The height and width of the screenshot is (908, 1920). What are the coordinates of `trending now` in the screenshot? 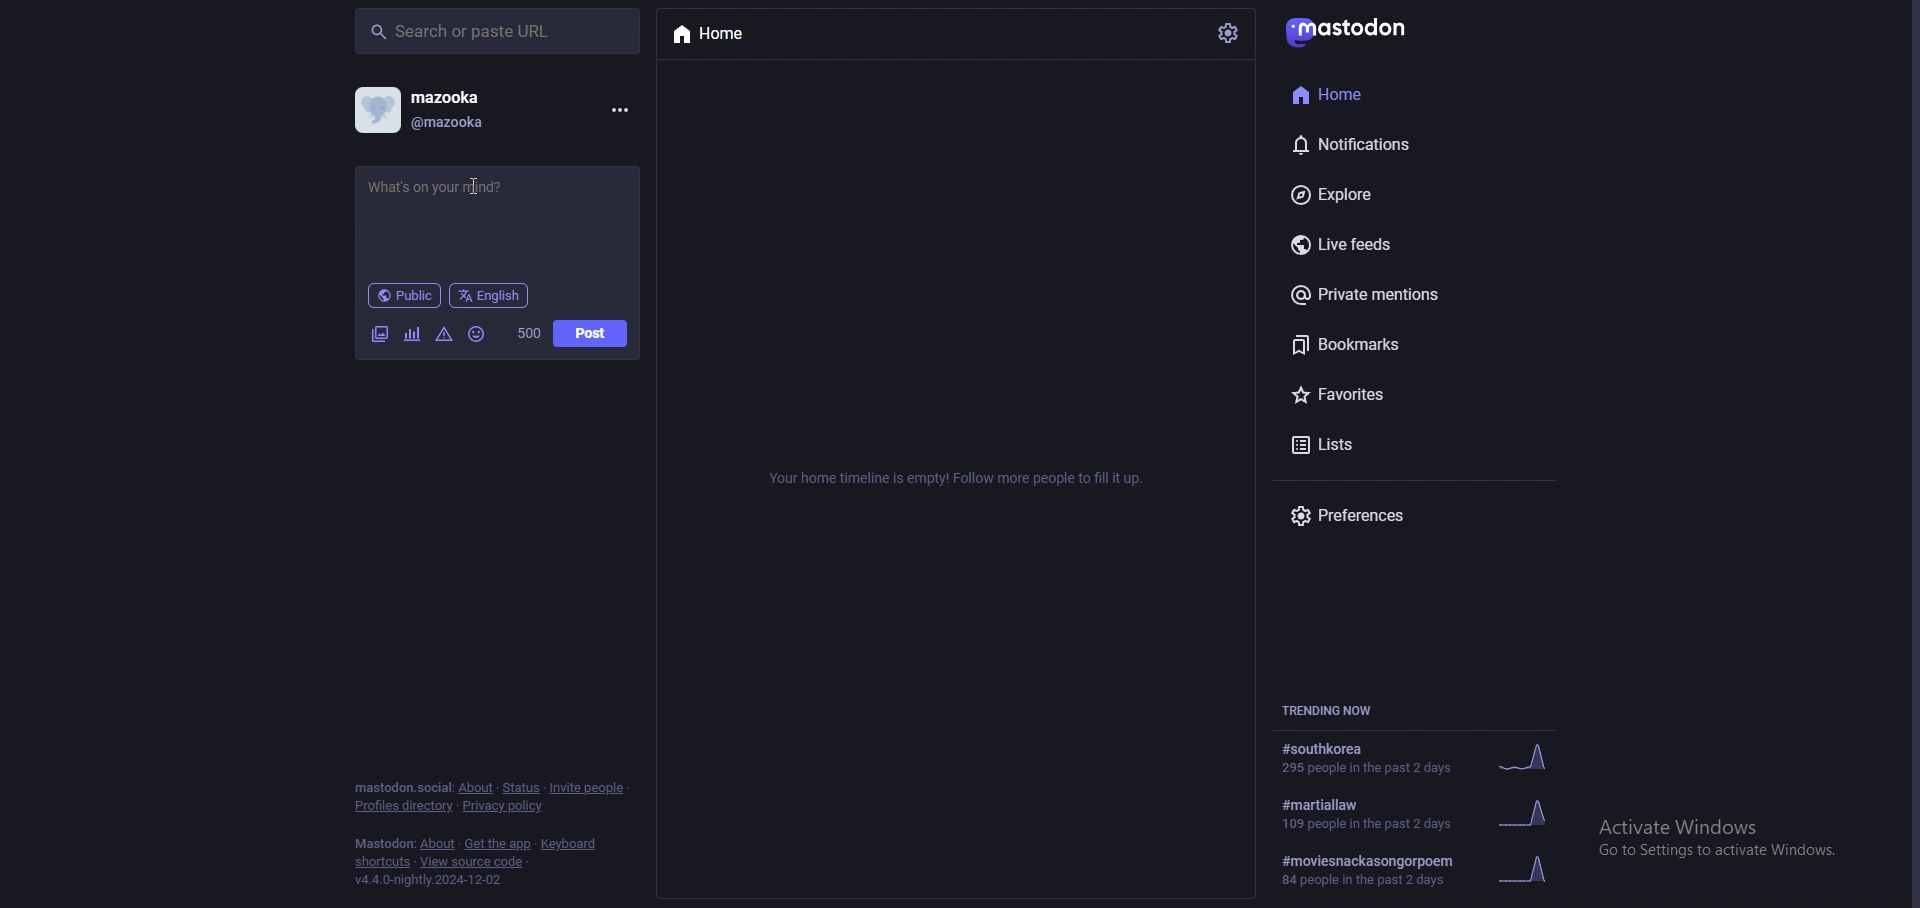 It's located at (1336, 709).